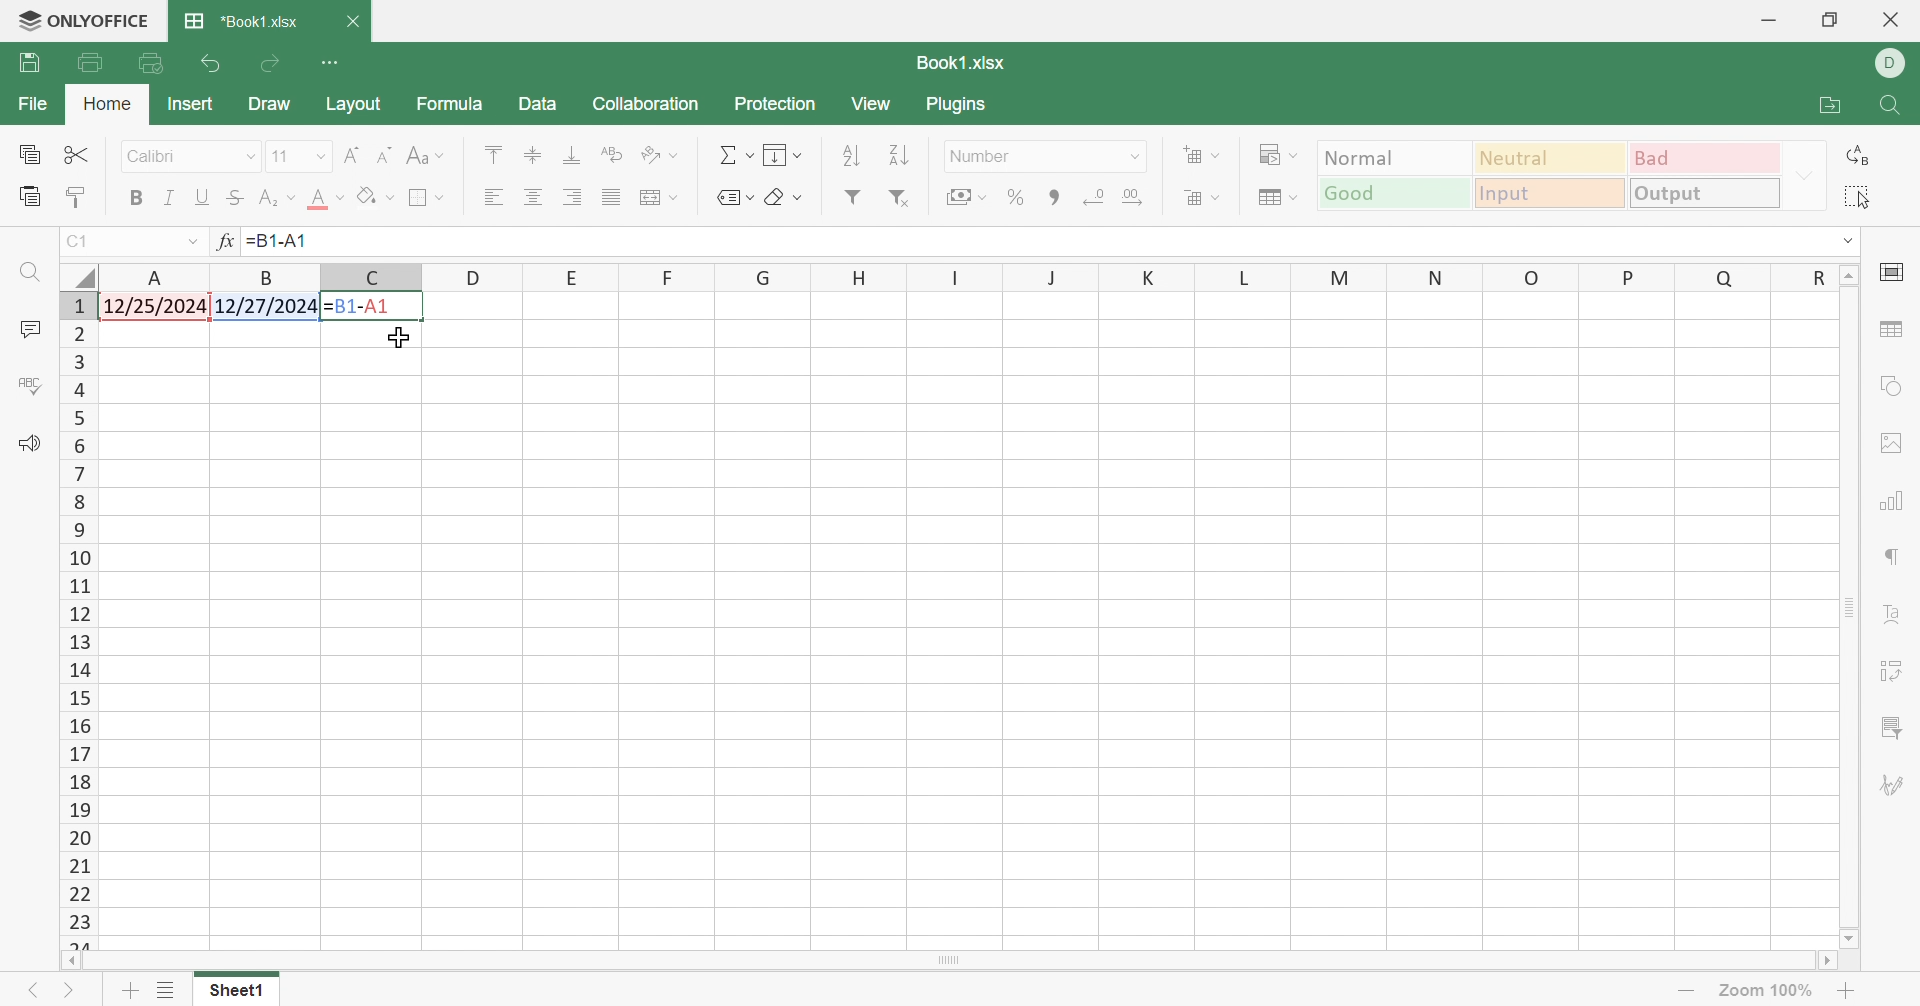 This screenshot has height=1006, width=1920. I want to click on Scroll Left, so click(70, 963).